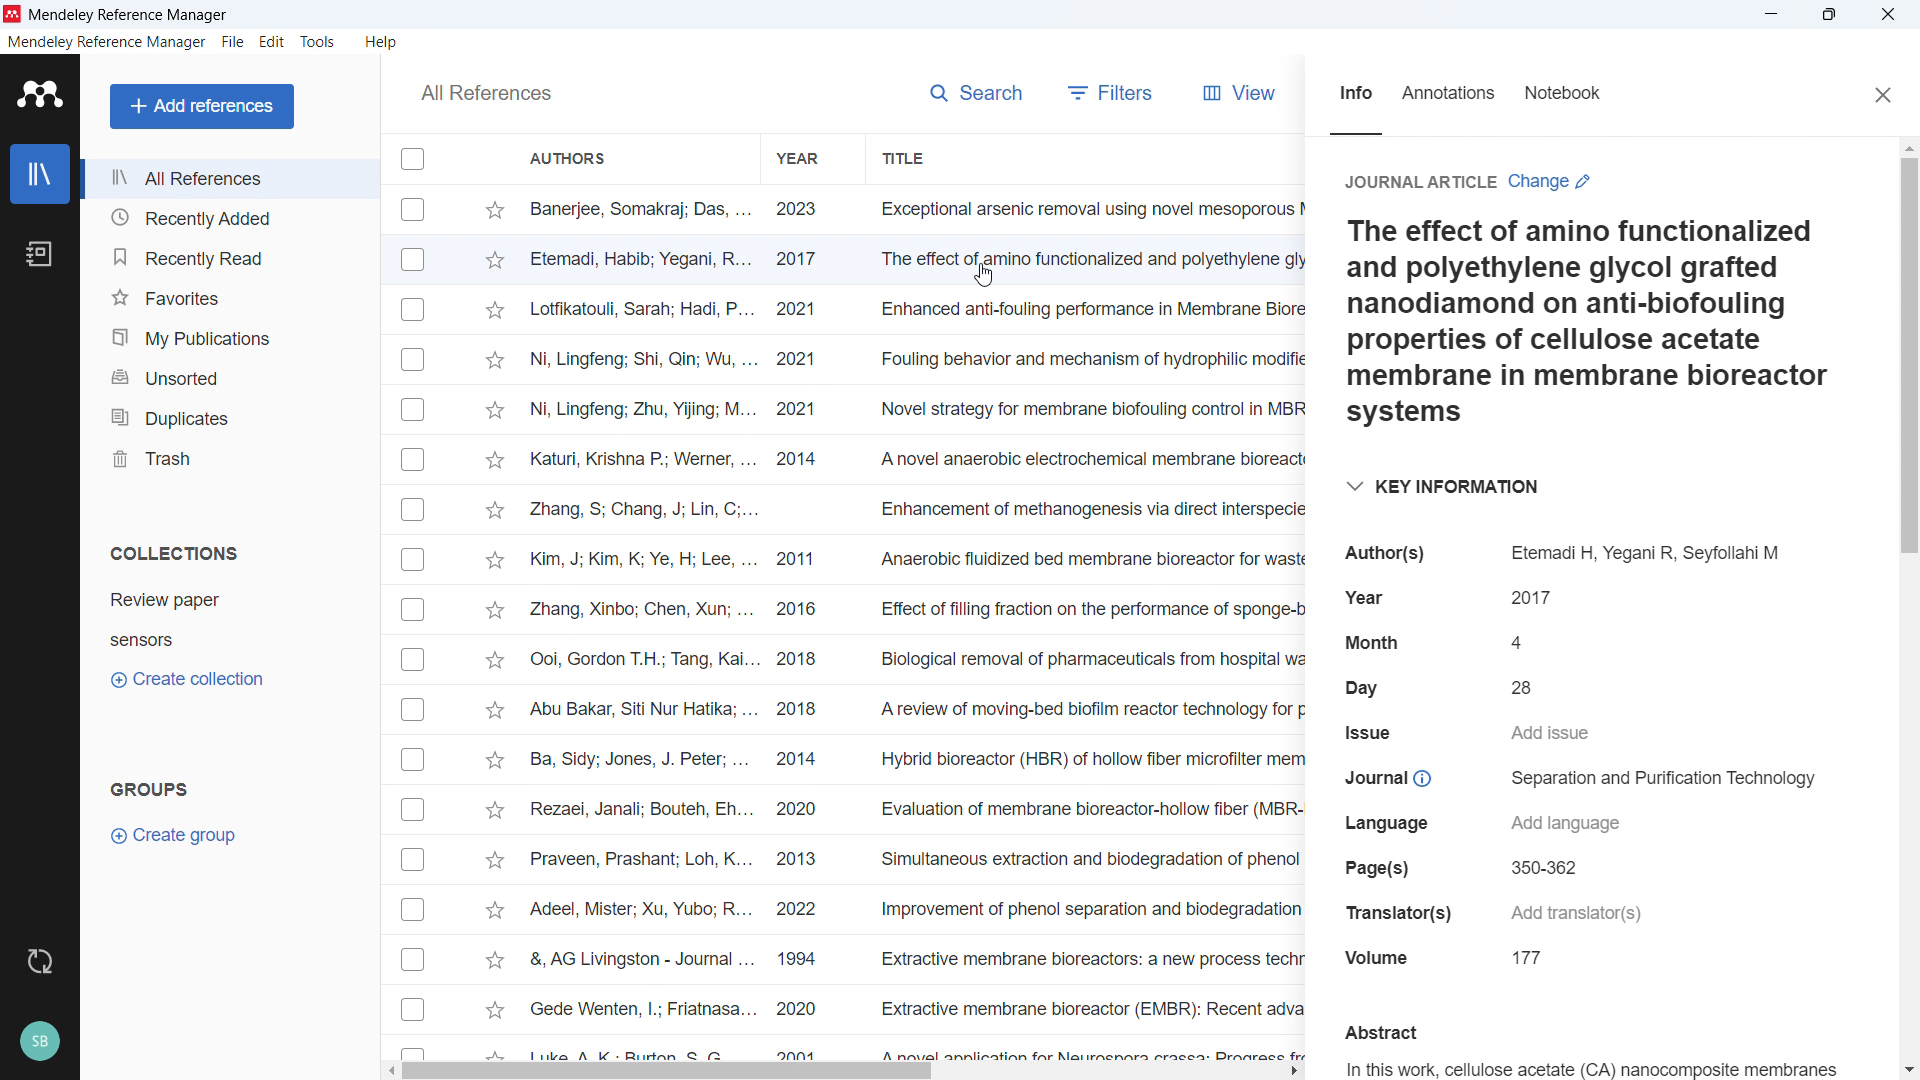 Image resolution: width=1920 pixels, height=1080 pixels. Describe the element at coordinates (1090, 625) in the screenshot. I see `Title of individual entries ` at that location.